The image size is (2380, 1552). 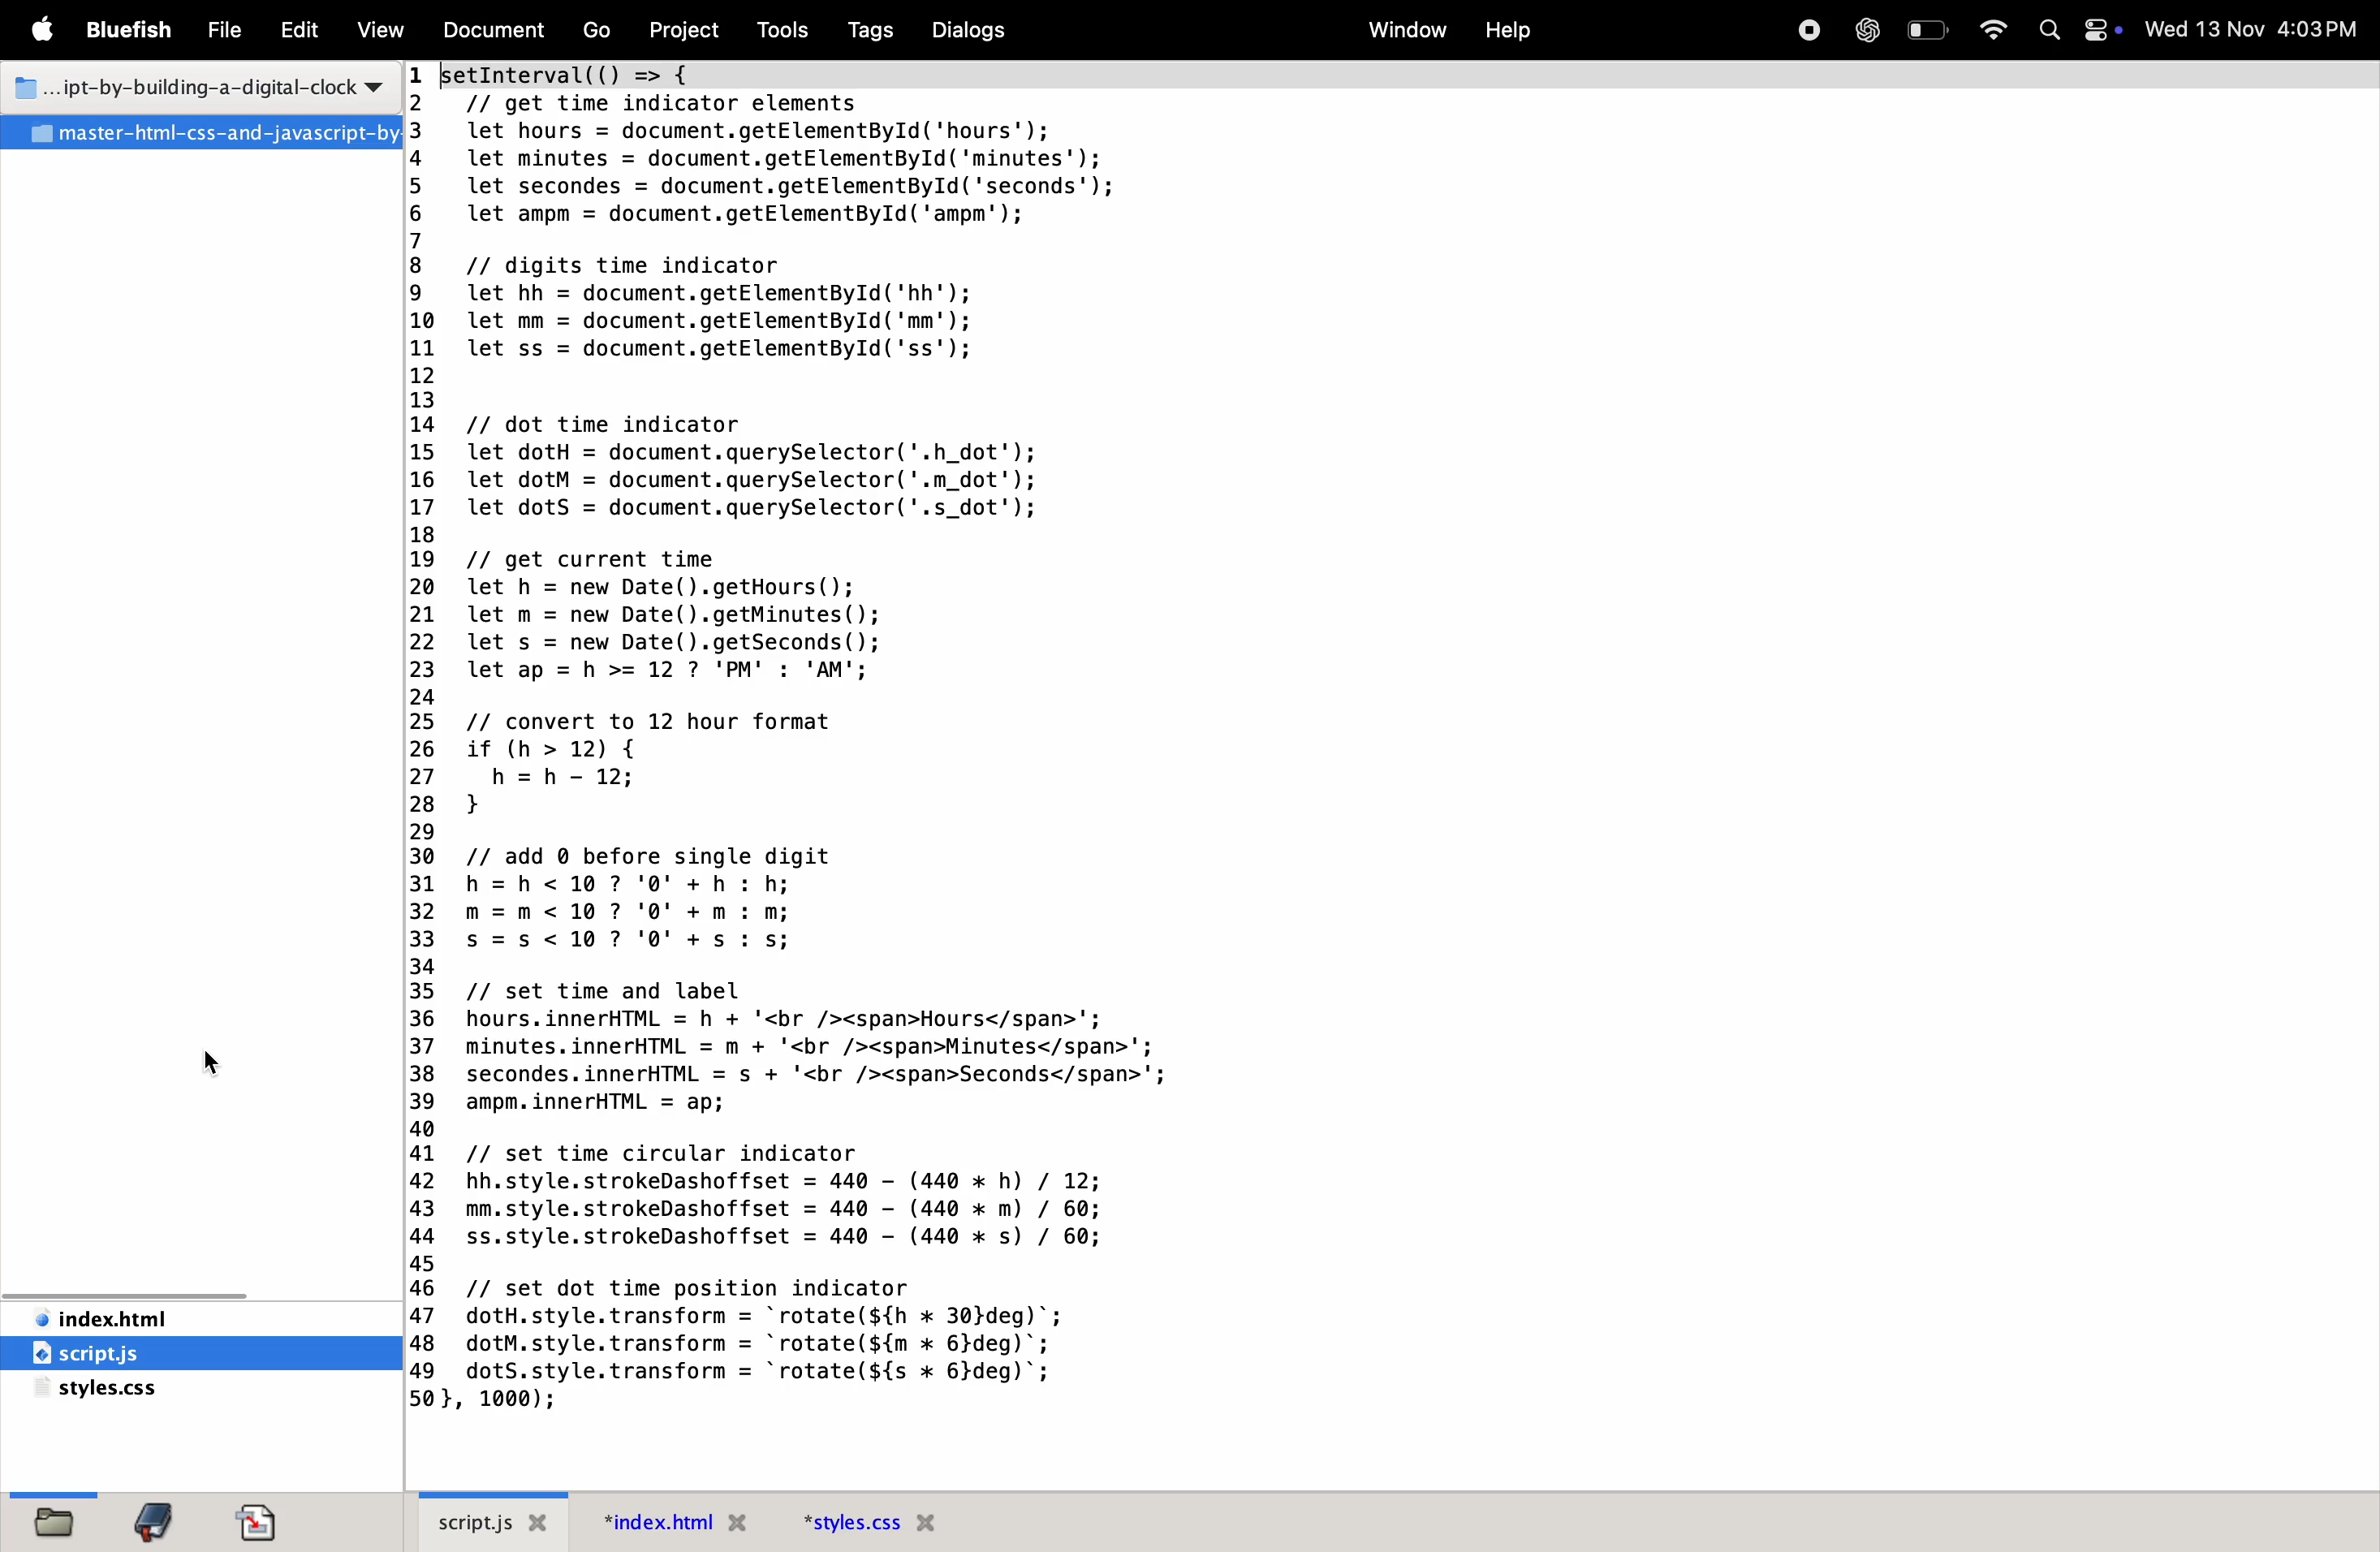 What do you see at coordinates (1930, 30) in the screenshot?
I see `battery` at bounding box center [1930, 30].